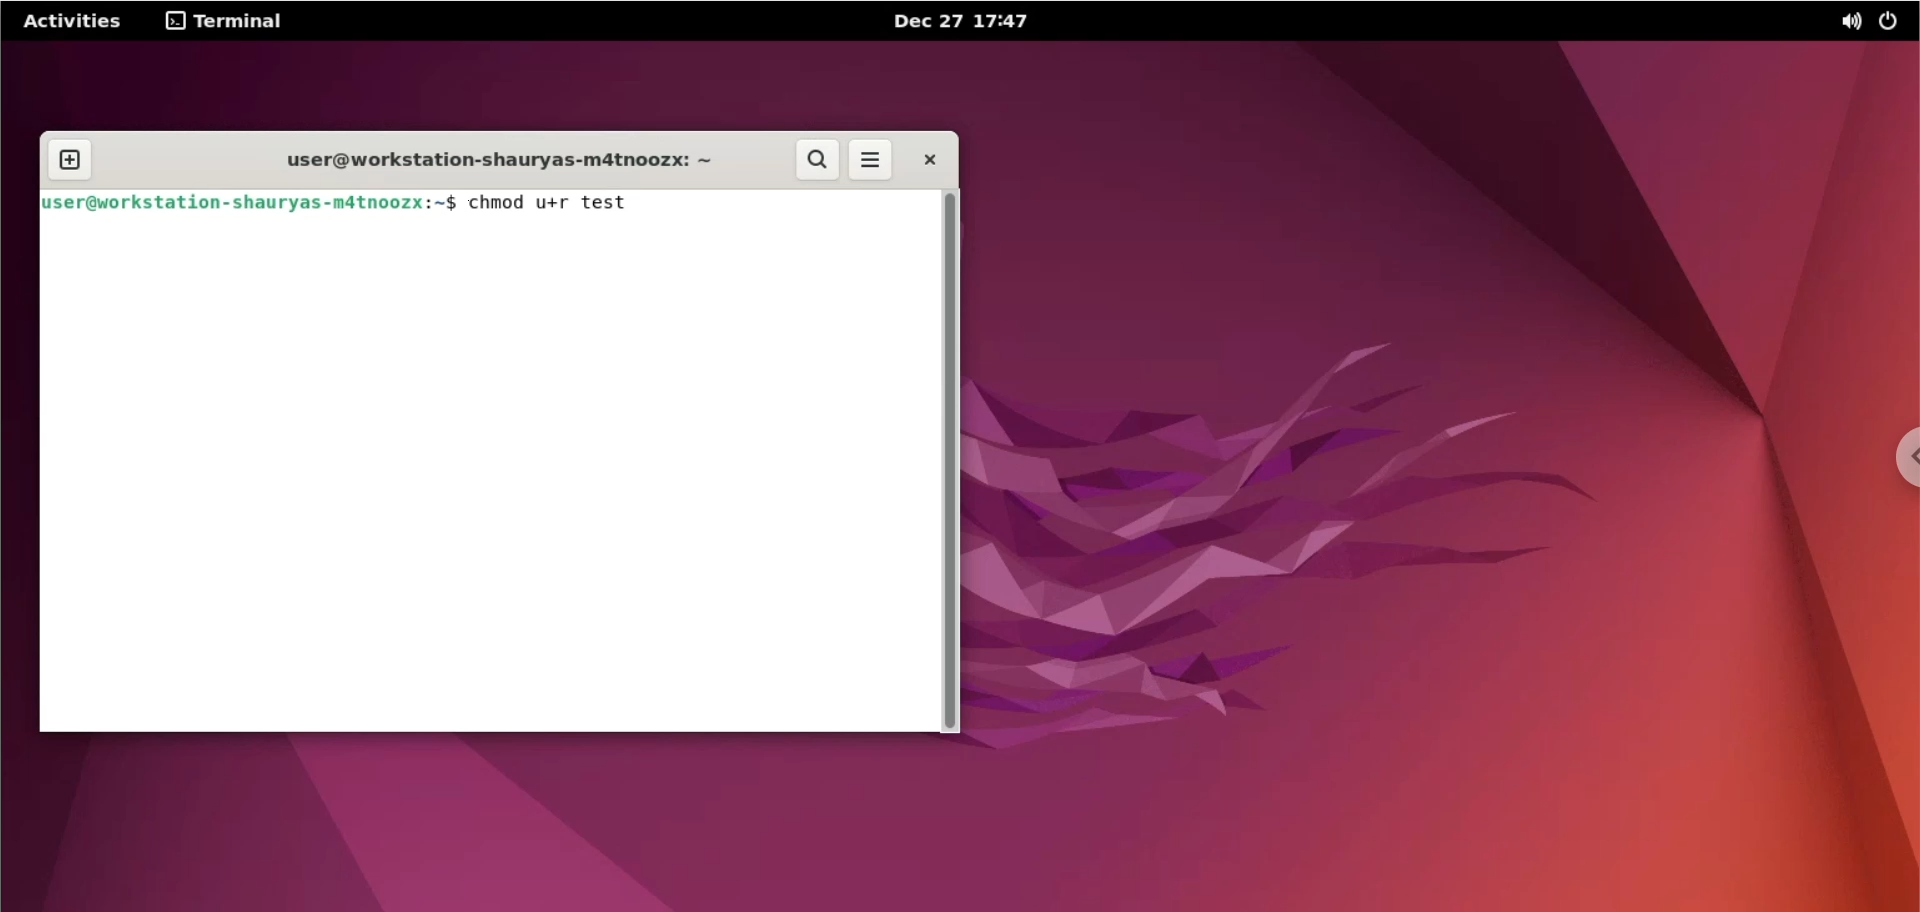 The width and height of the screenshot is (1920, 912). Describe the element at coordinates (250, 202) in the screenshot. I see `user@workstation-shauryas-m4tnoozx:~$` at that location.